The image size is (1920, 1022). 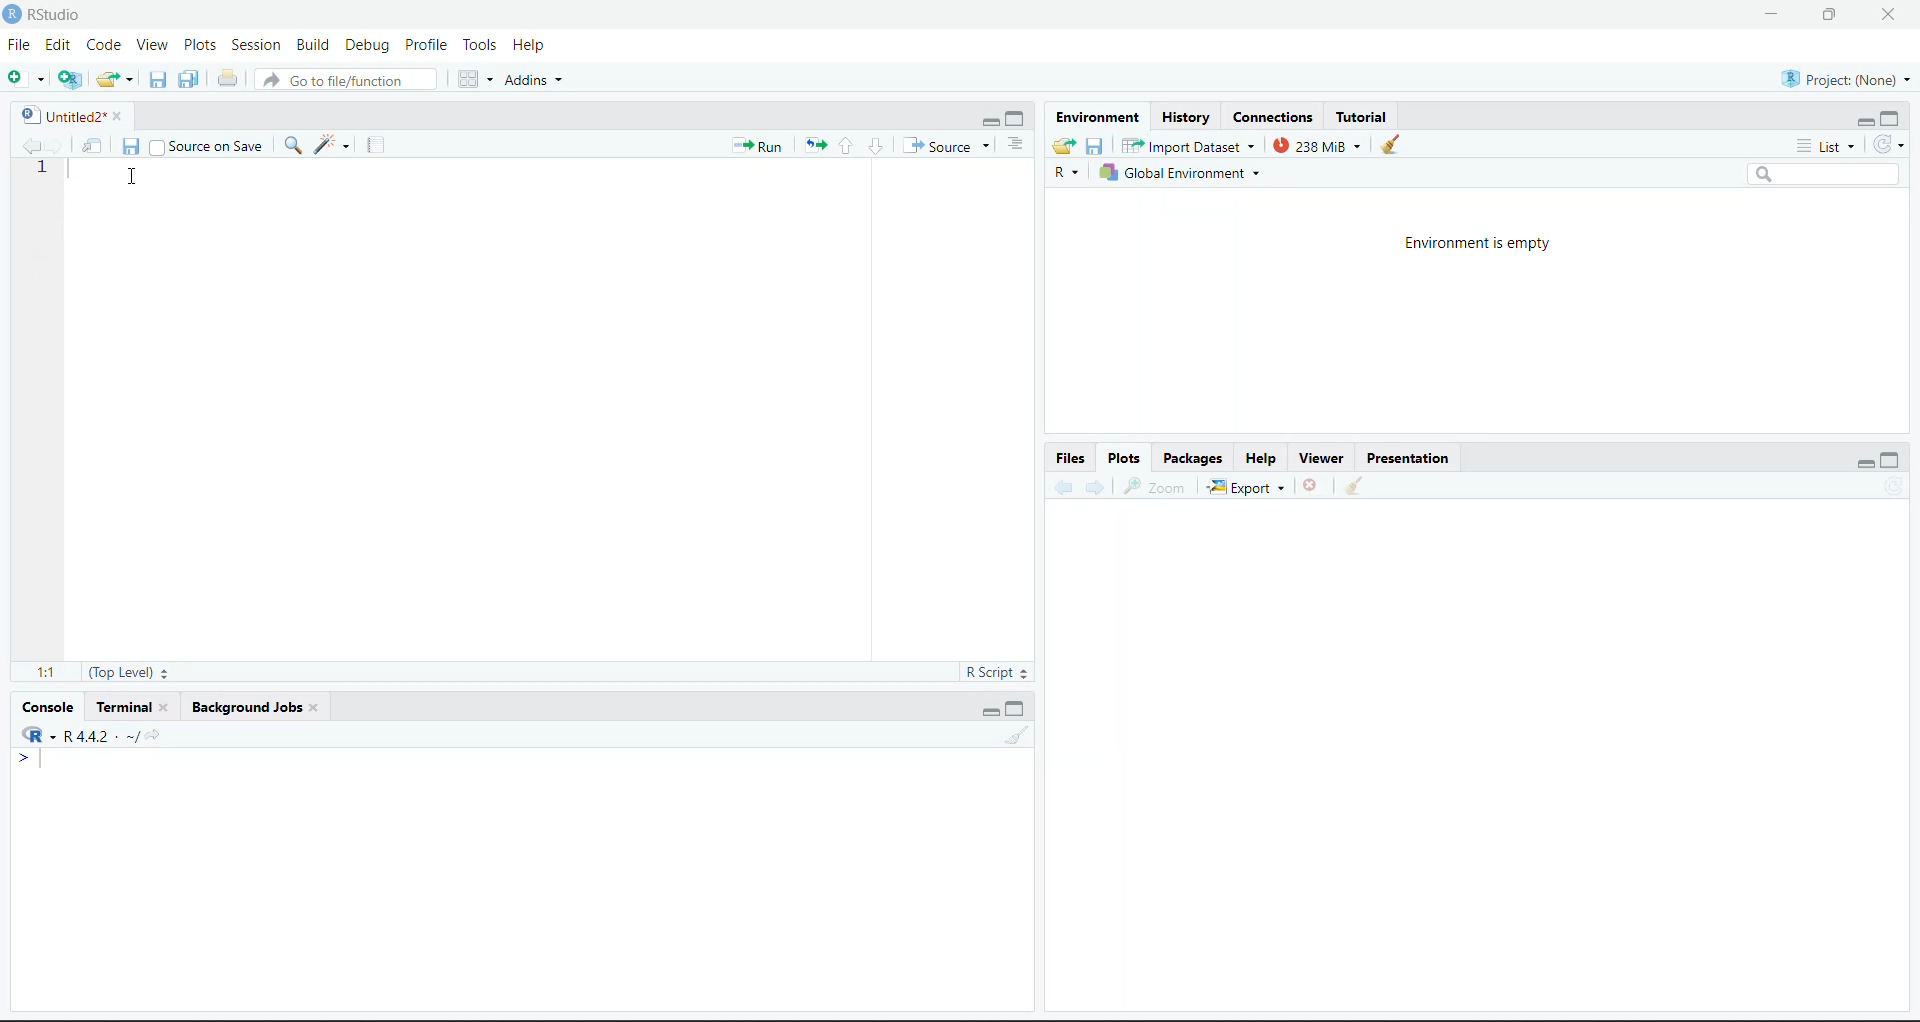 I want to click on maximize, so click(x=1890, y=459).